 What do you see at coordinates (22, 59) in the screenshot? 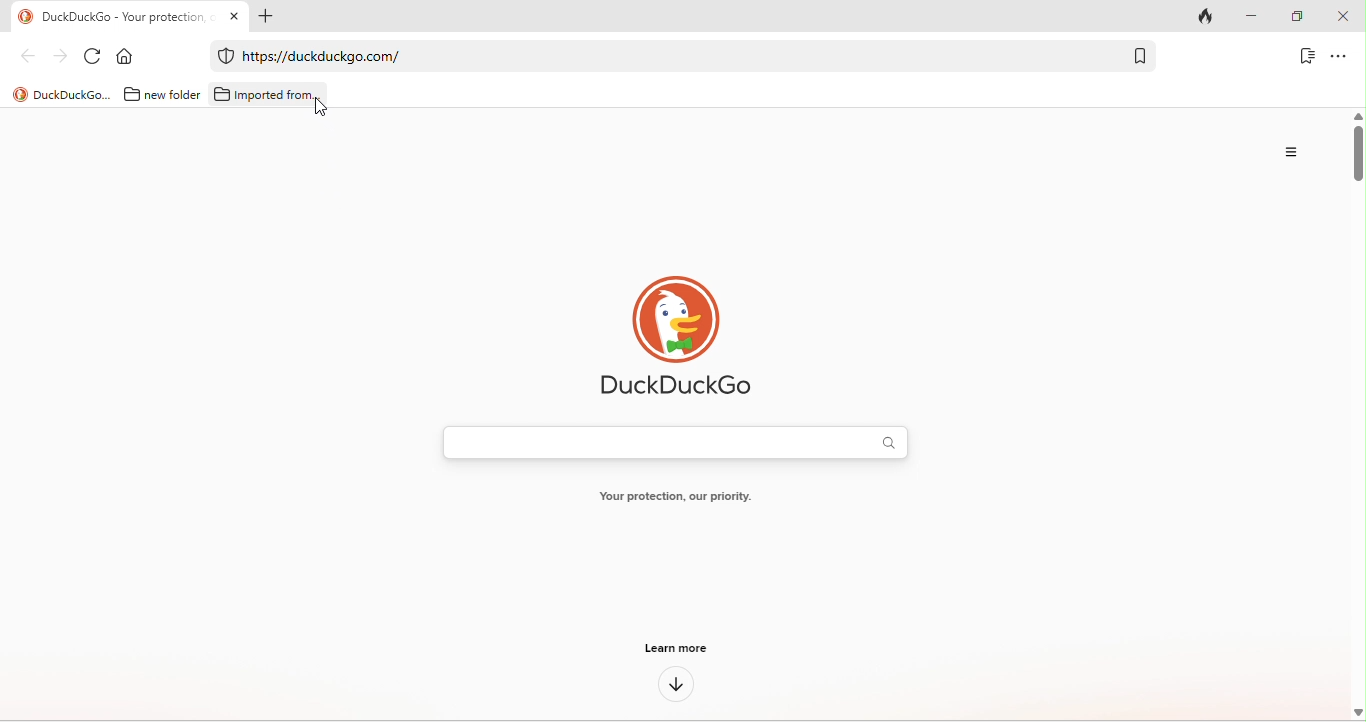
I see `back` at bounding box center [22, 59].